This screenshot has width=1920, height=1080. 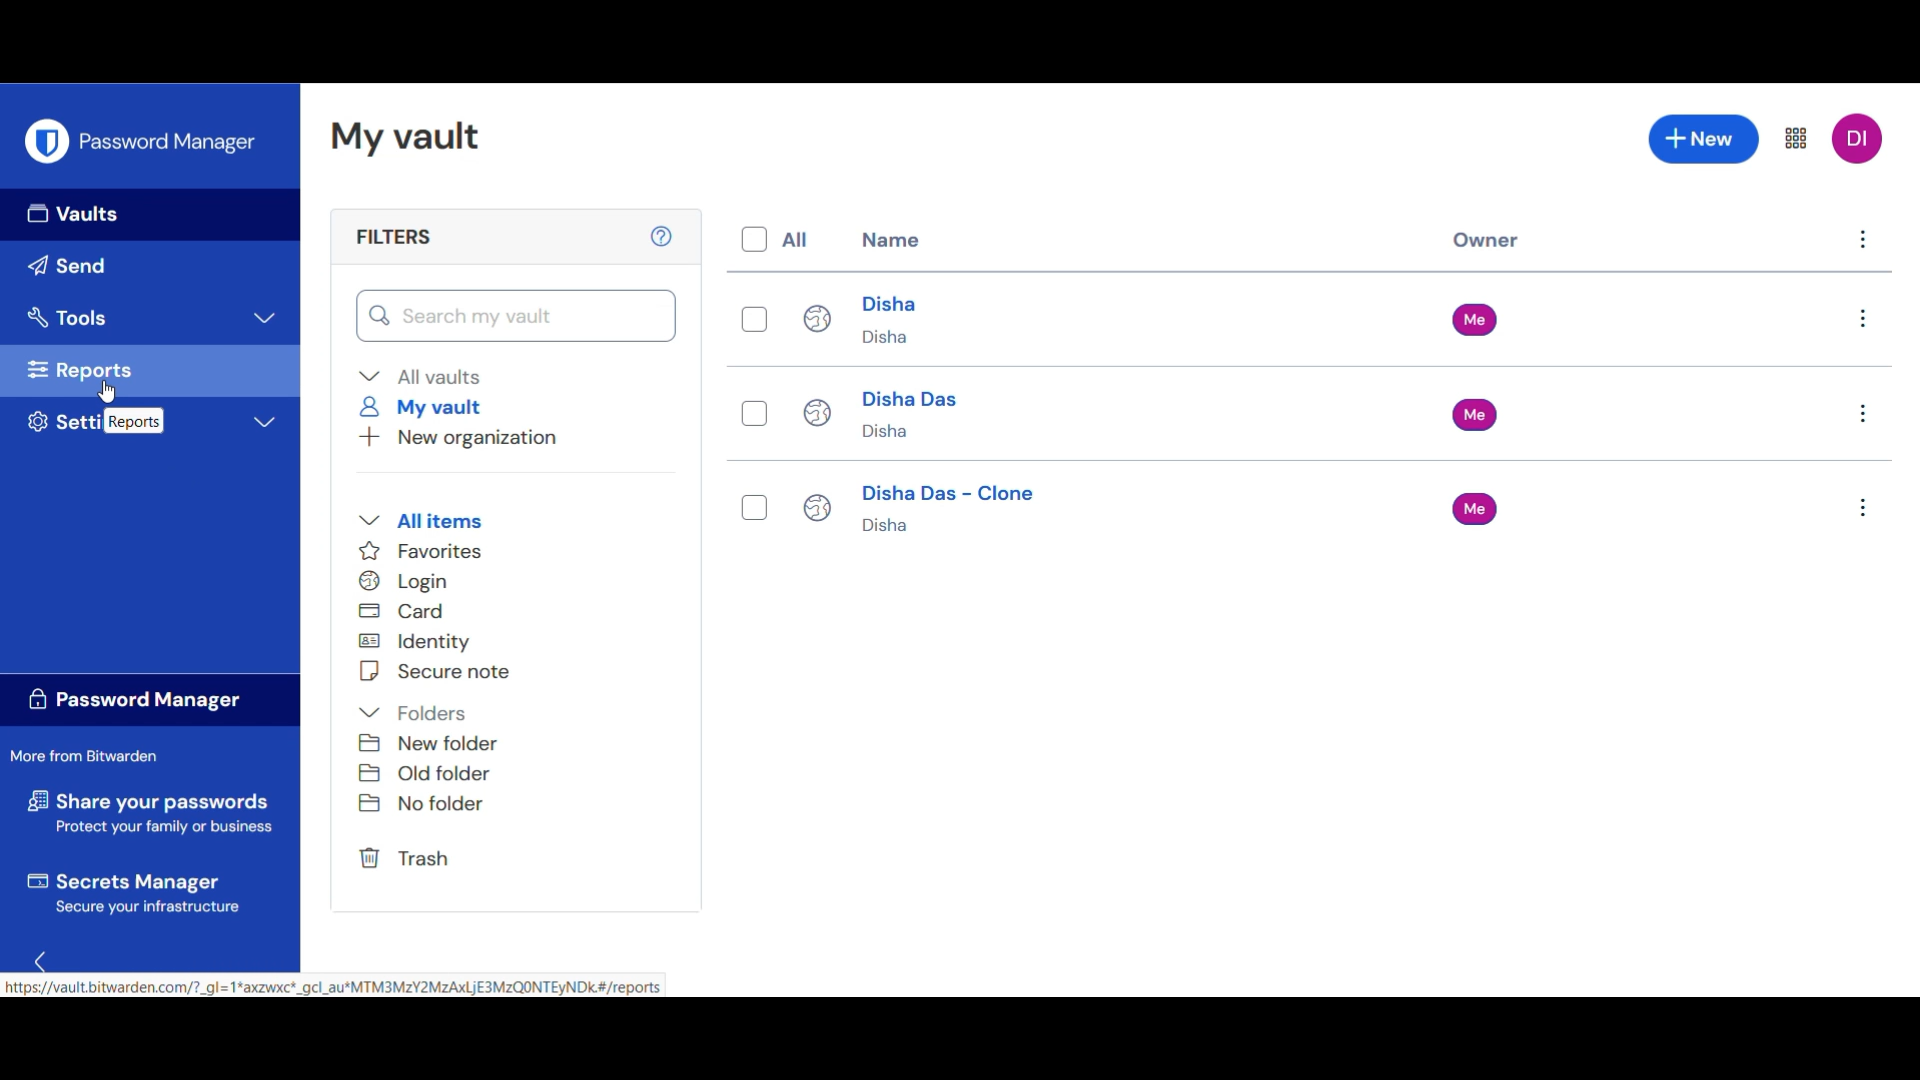 I want to click on Collapse All vaults, so click(x=420, y=376).